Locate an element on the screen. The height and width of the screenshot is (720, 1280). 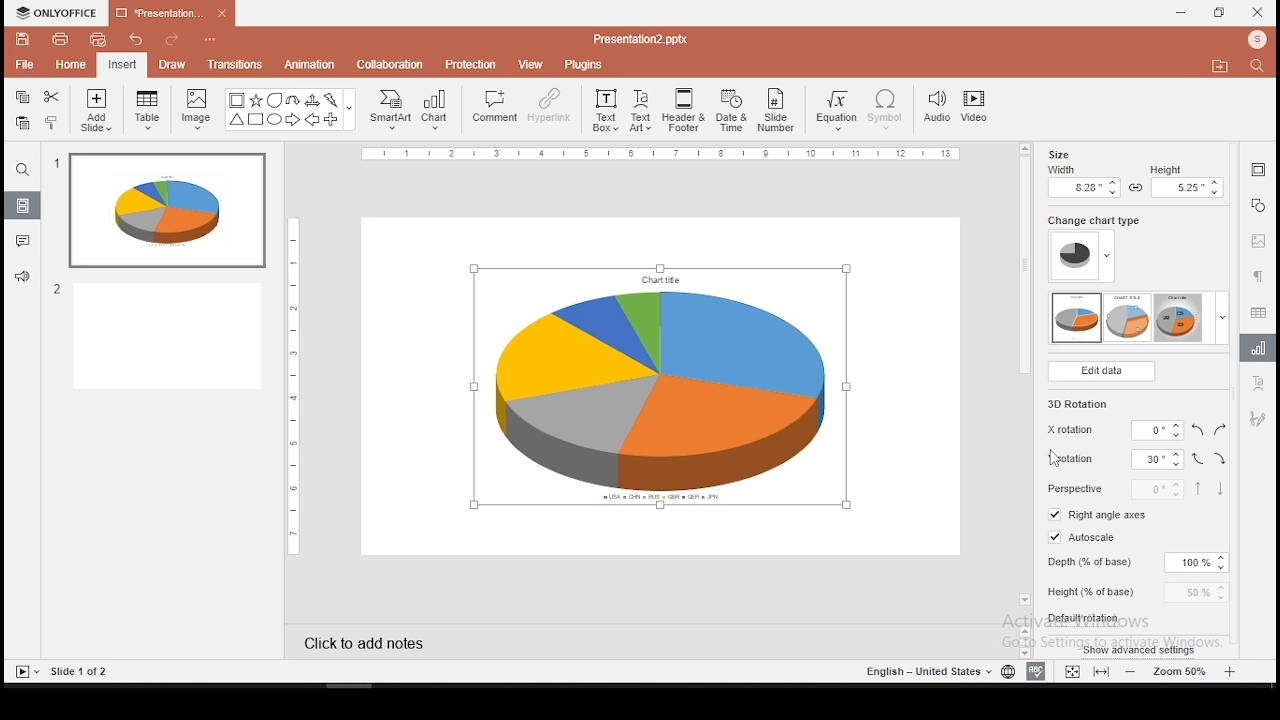
style 3 is located at coordinates (1178, 317).